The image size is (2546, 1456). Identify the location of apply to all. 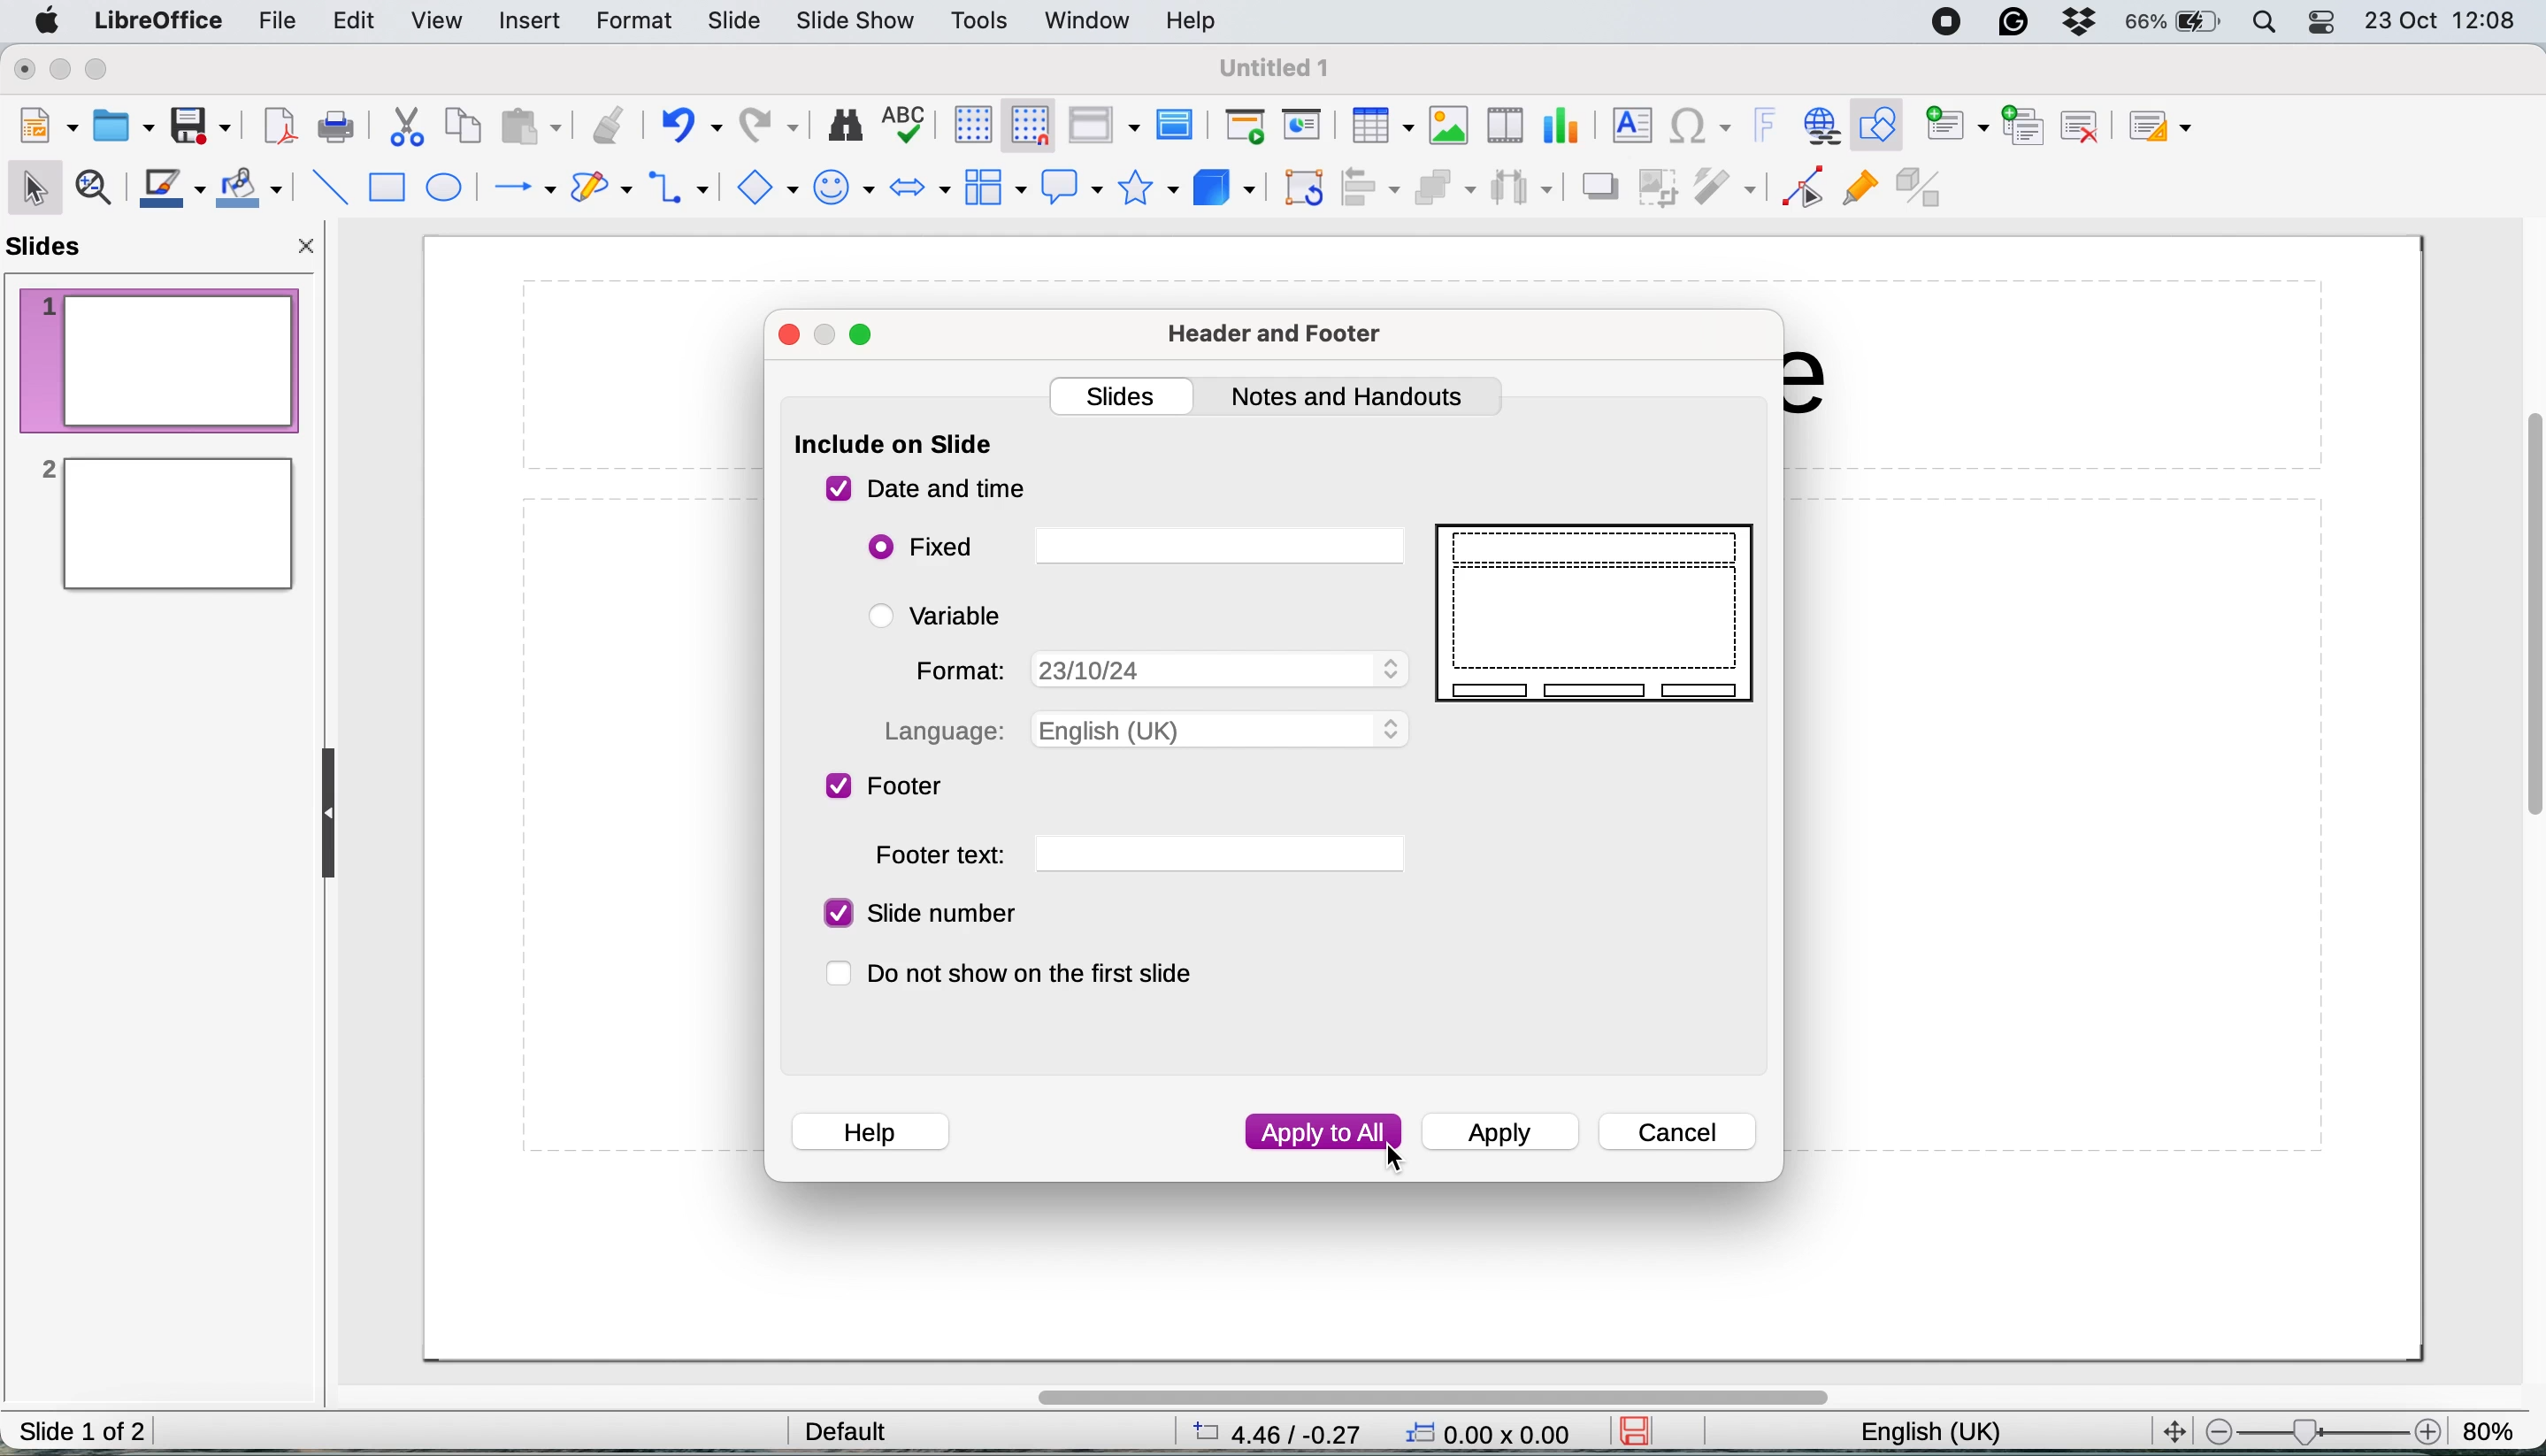
(1323, 1133).